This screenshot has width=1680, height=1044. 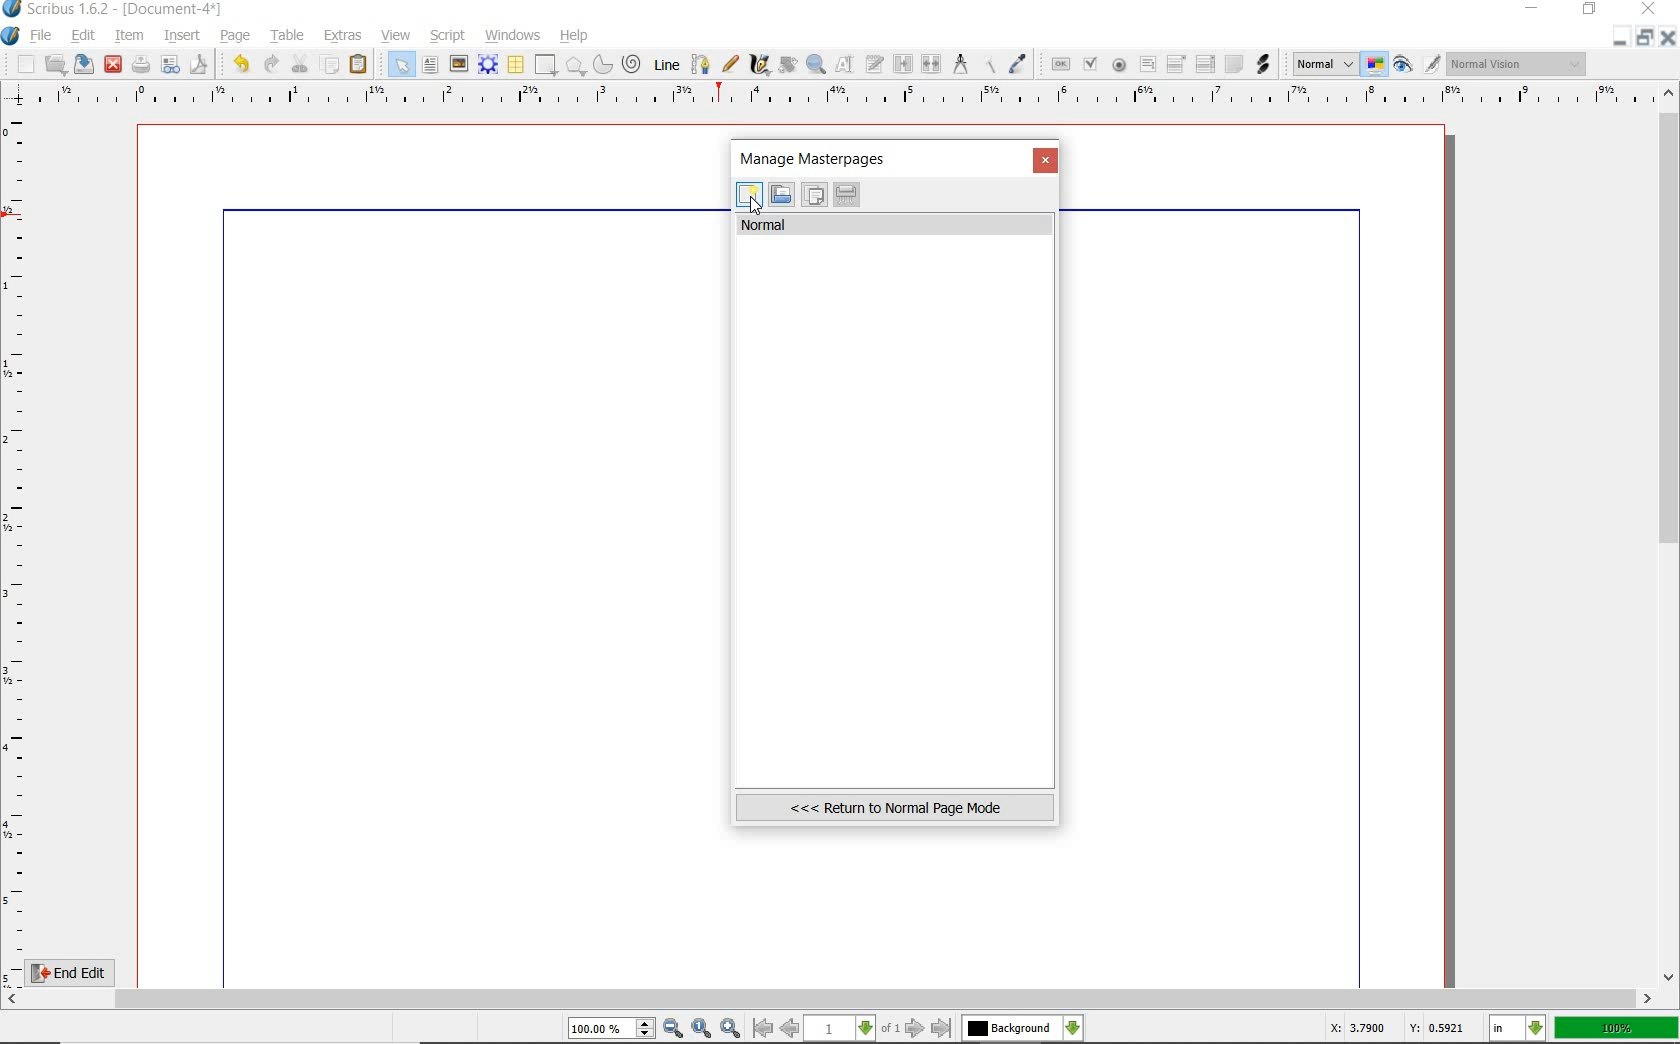 What do you see at coordinates (359, 65) in the screenshot?
I see `paste` at bounding box center [359, 65].